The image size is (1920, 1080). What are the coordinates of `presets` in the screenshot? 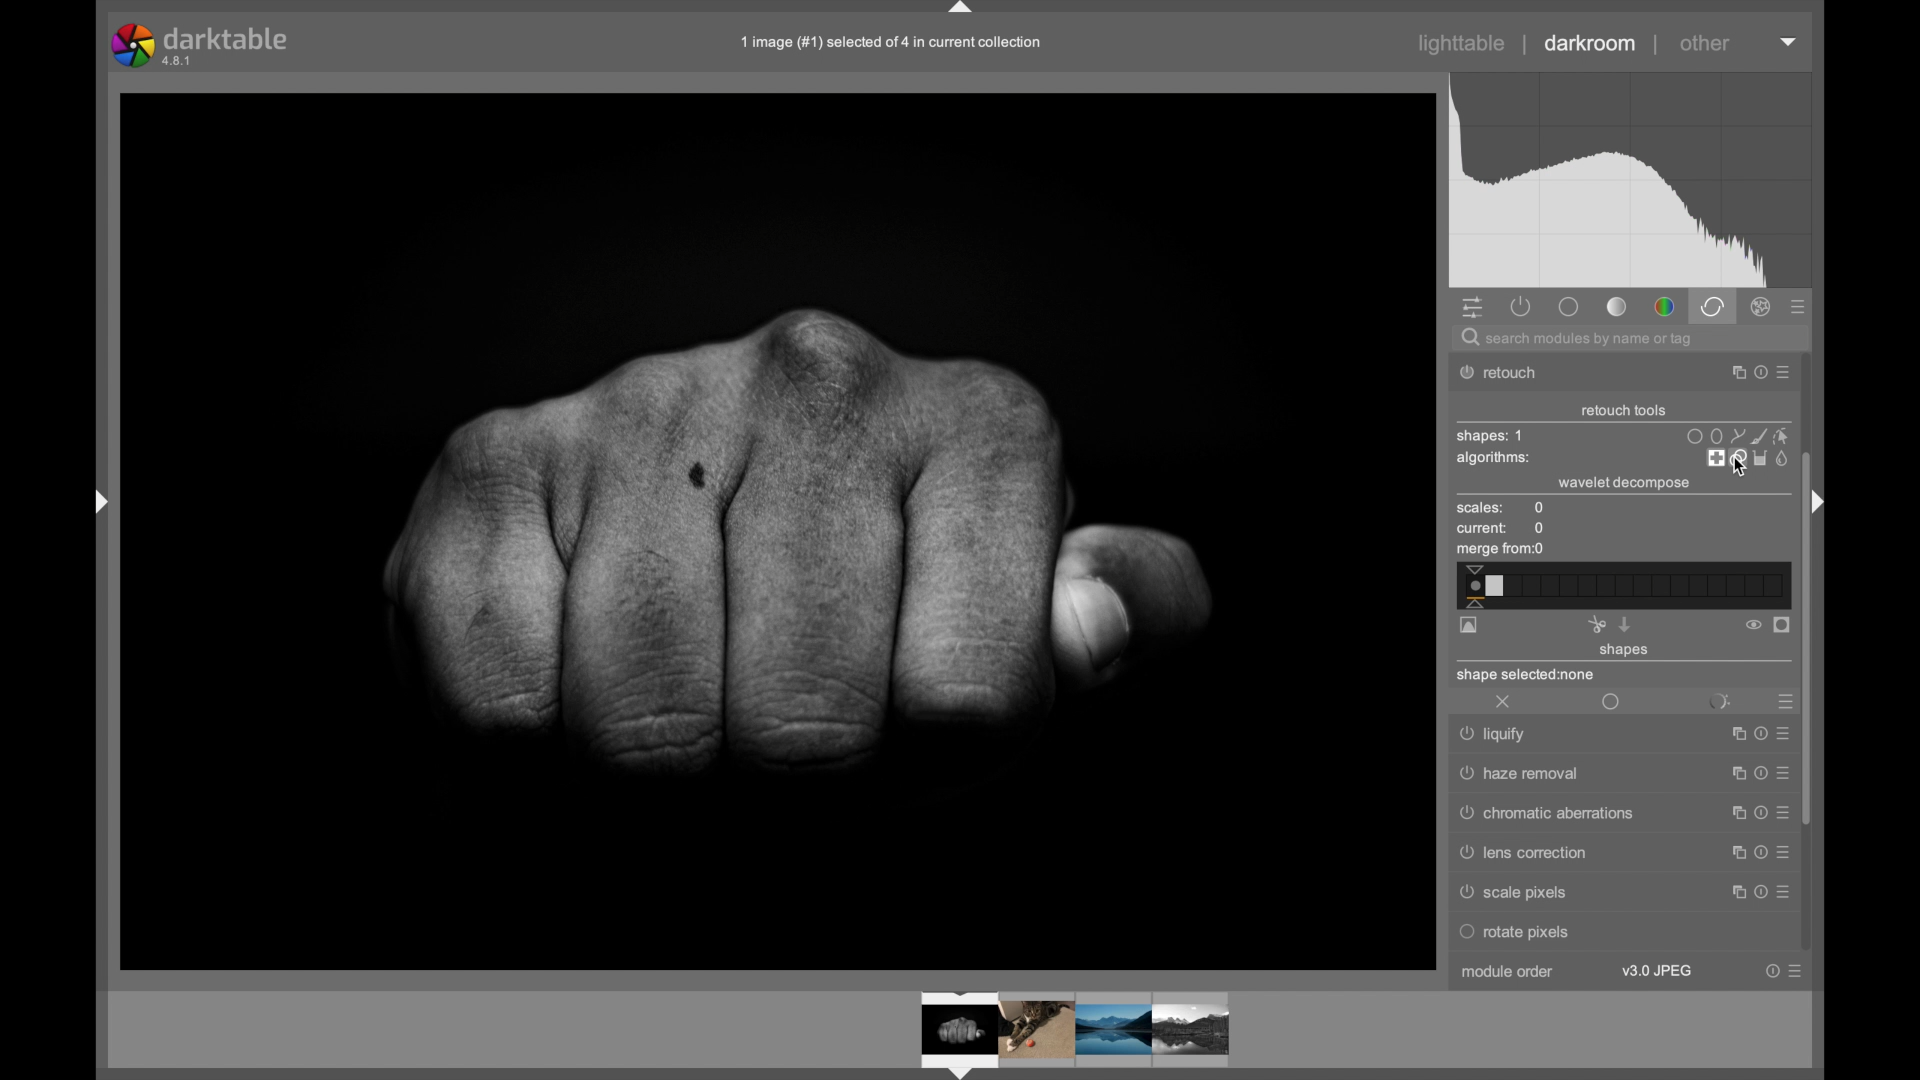 It's located at (1799, 308).